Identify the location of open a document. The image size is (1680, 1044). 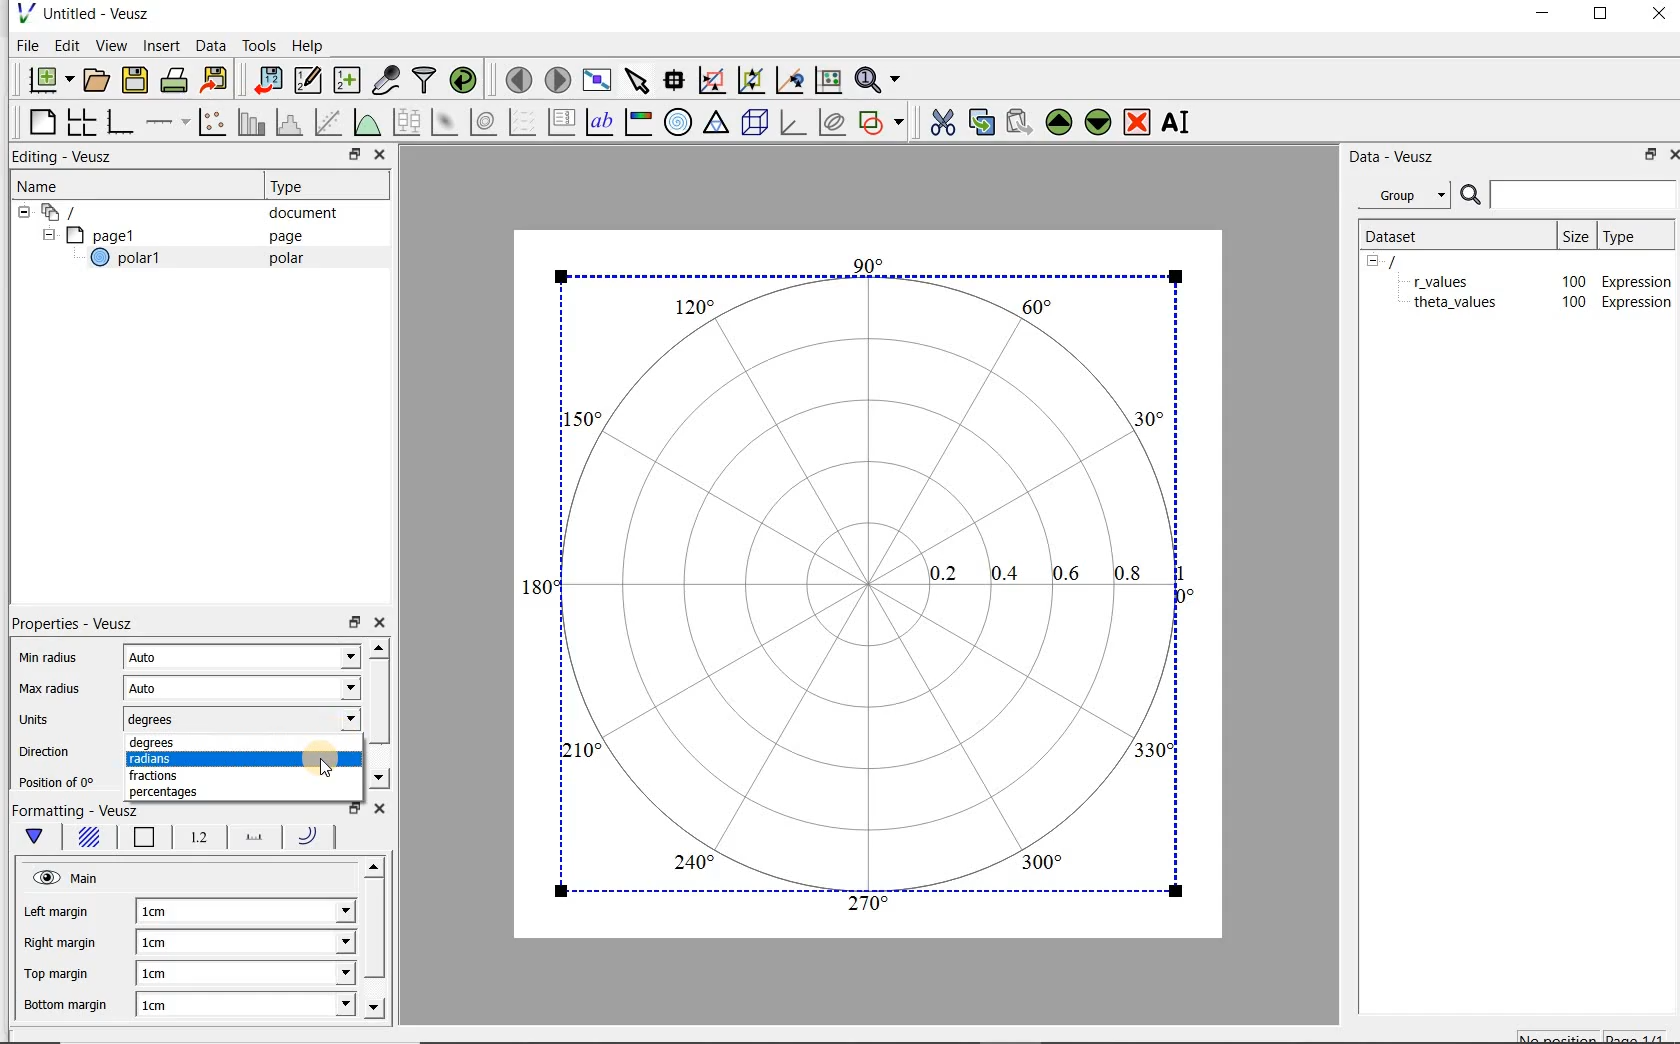
(99, 78).